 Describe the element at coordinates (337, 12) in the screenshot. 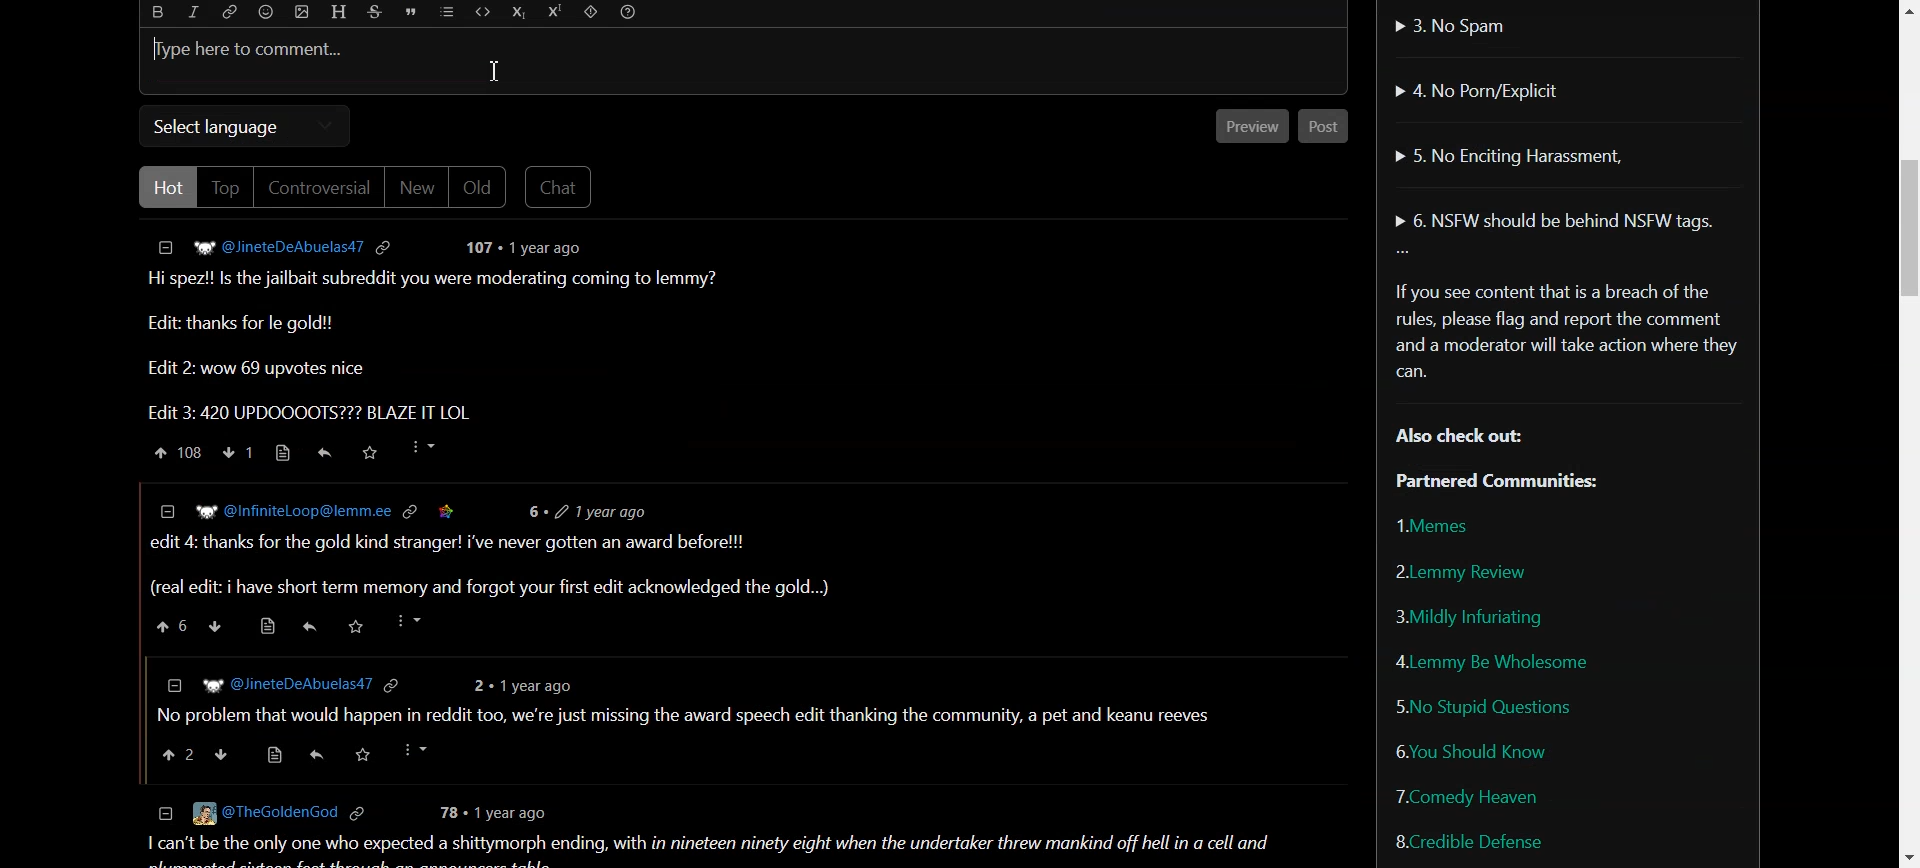

I see `Header` at that location.